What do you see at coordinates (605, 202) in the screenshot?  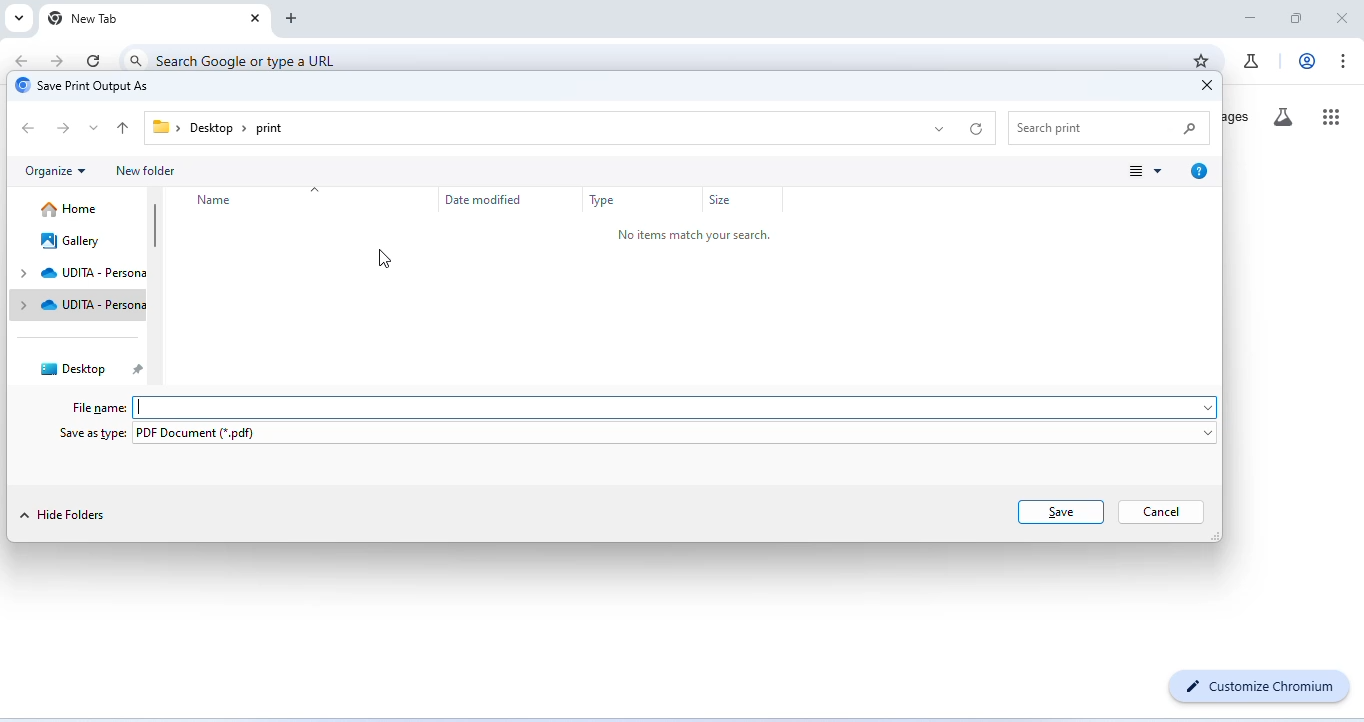 I see `type` at bounding box center [605, 202].